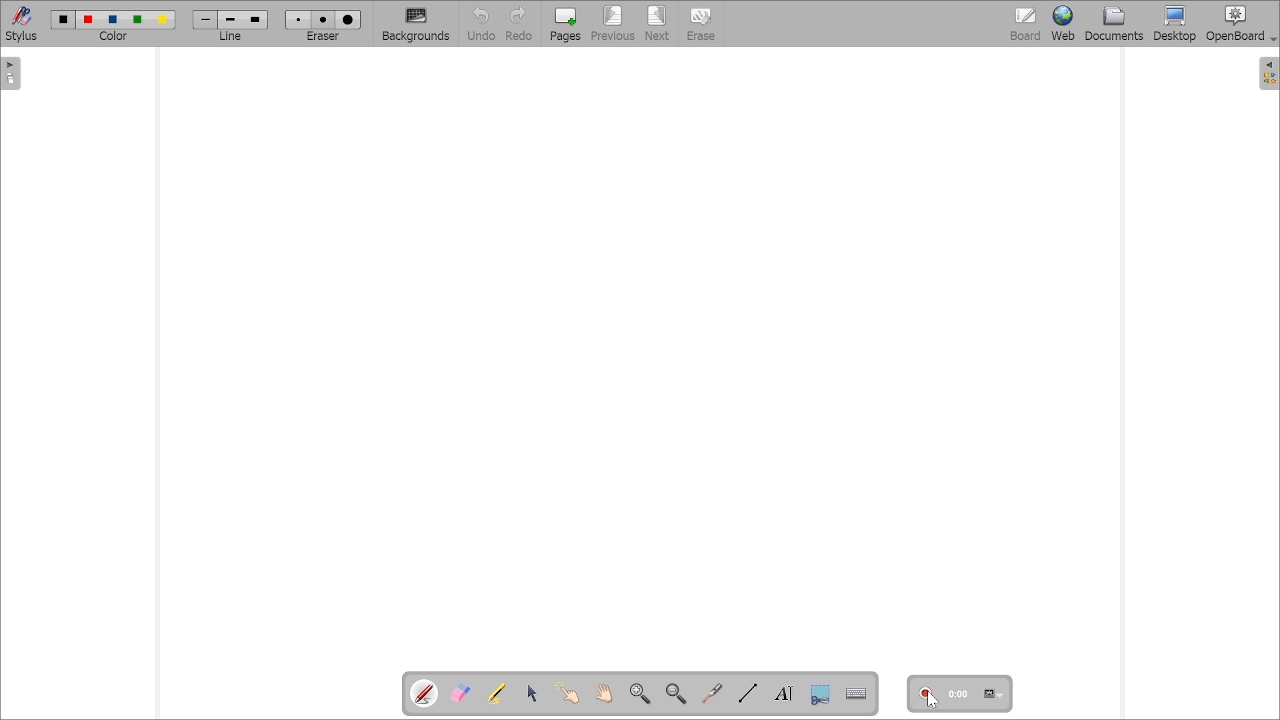 The height and width of the screenshot is (720, 1280). What do you see at coordinates (457, 694) in the screenshot?
I see `Erase annotations` at bounding box center [457, 694].